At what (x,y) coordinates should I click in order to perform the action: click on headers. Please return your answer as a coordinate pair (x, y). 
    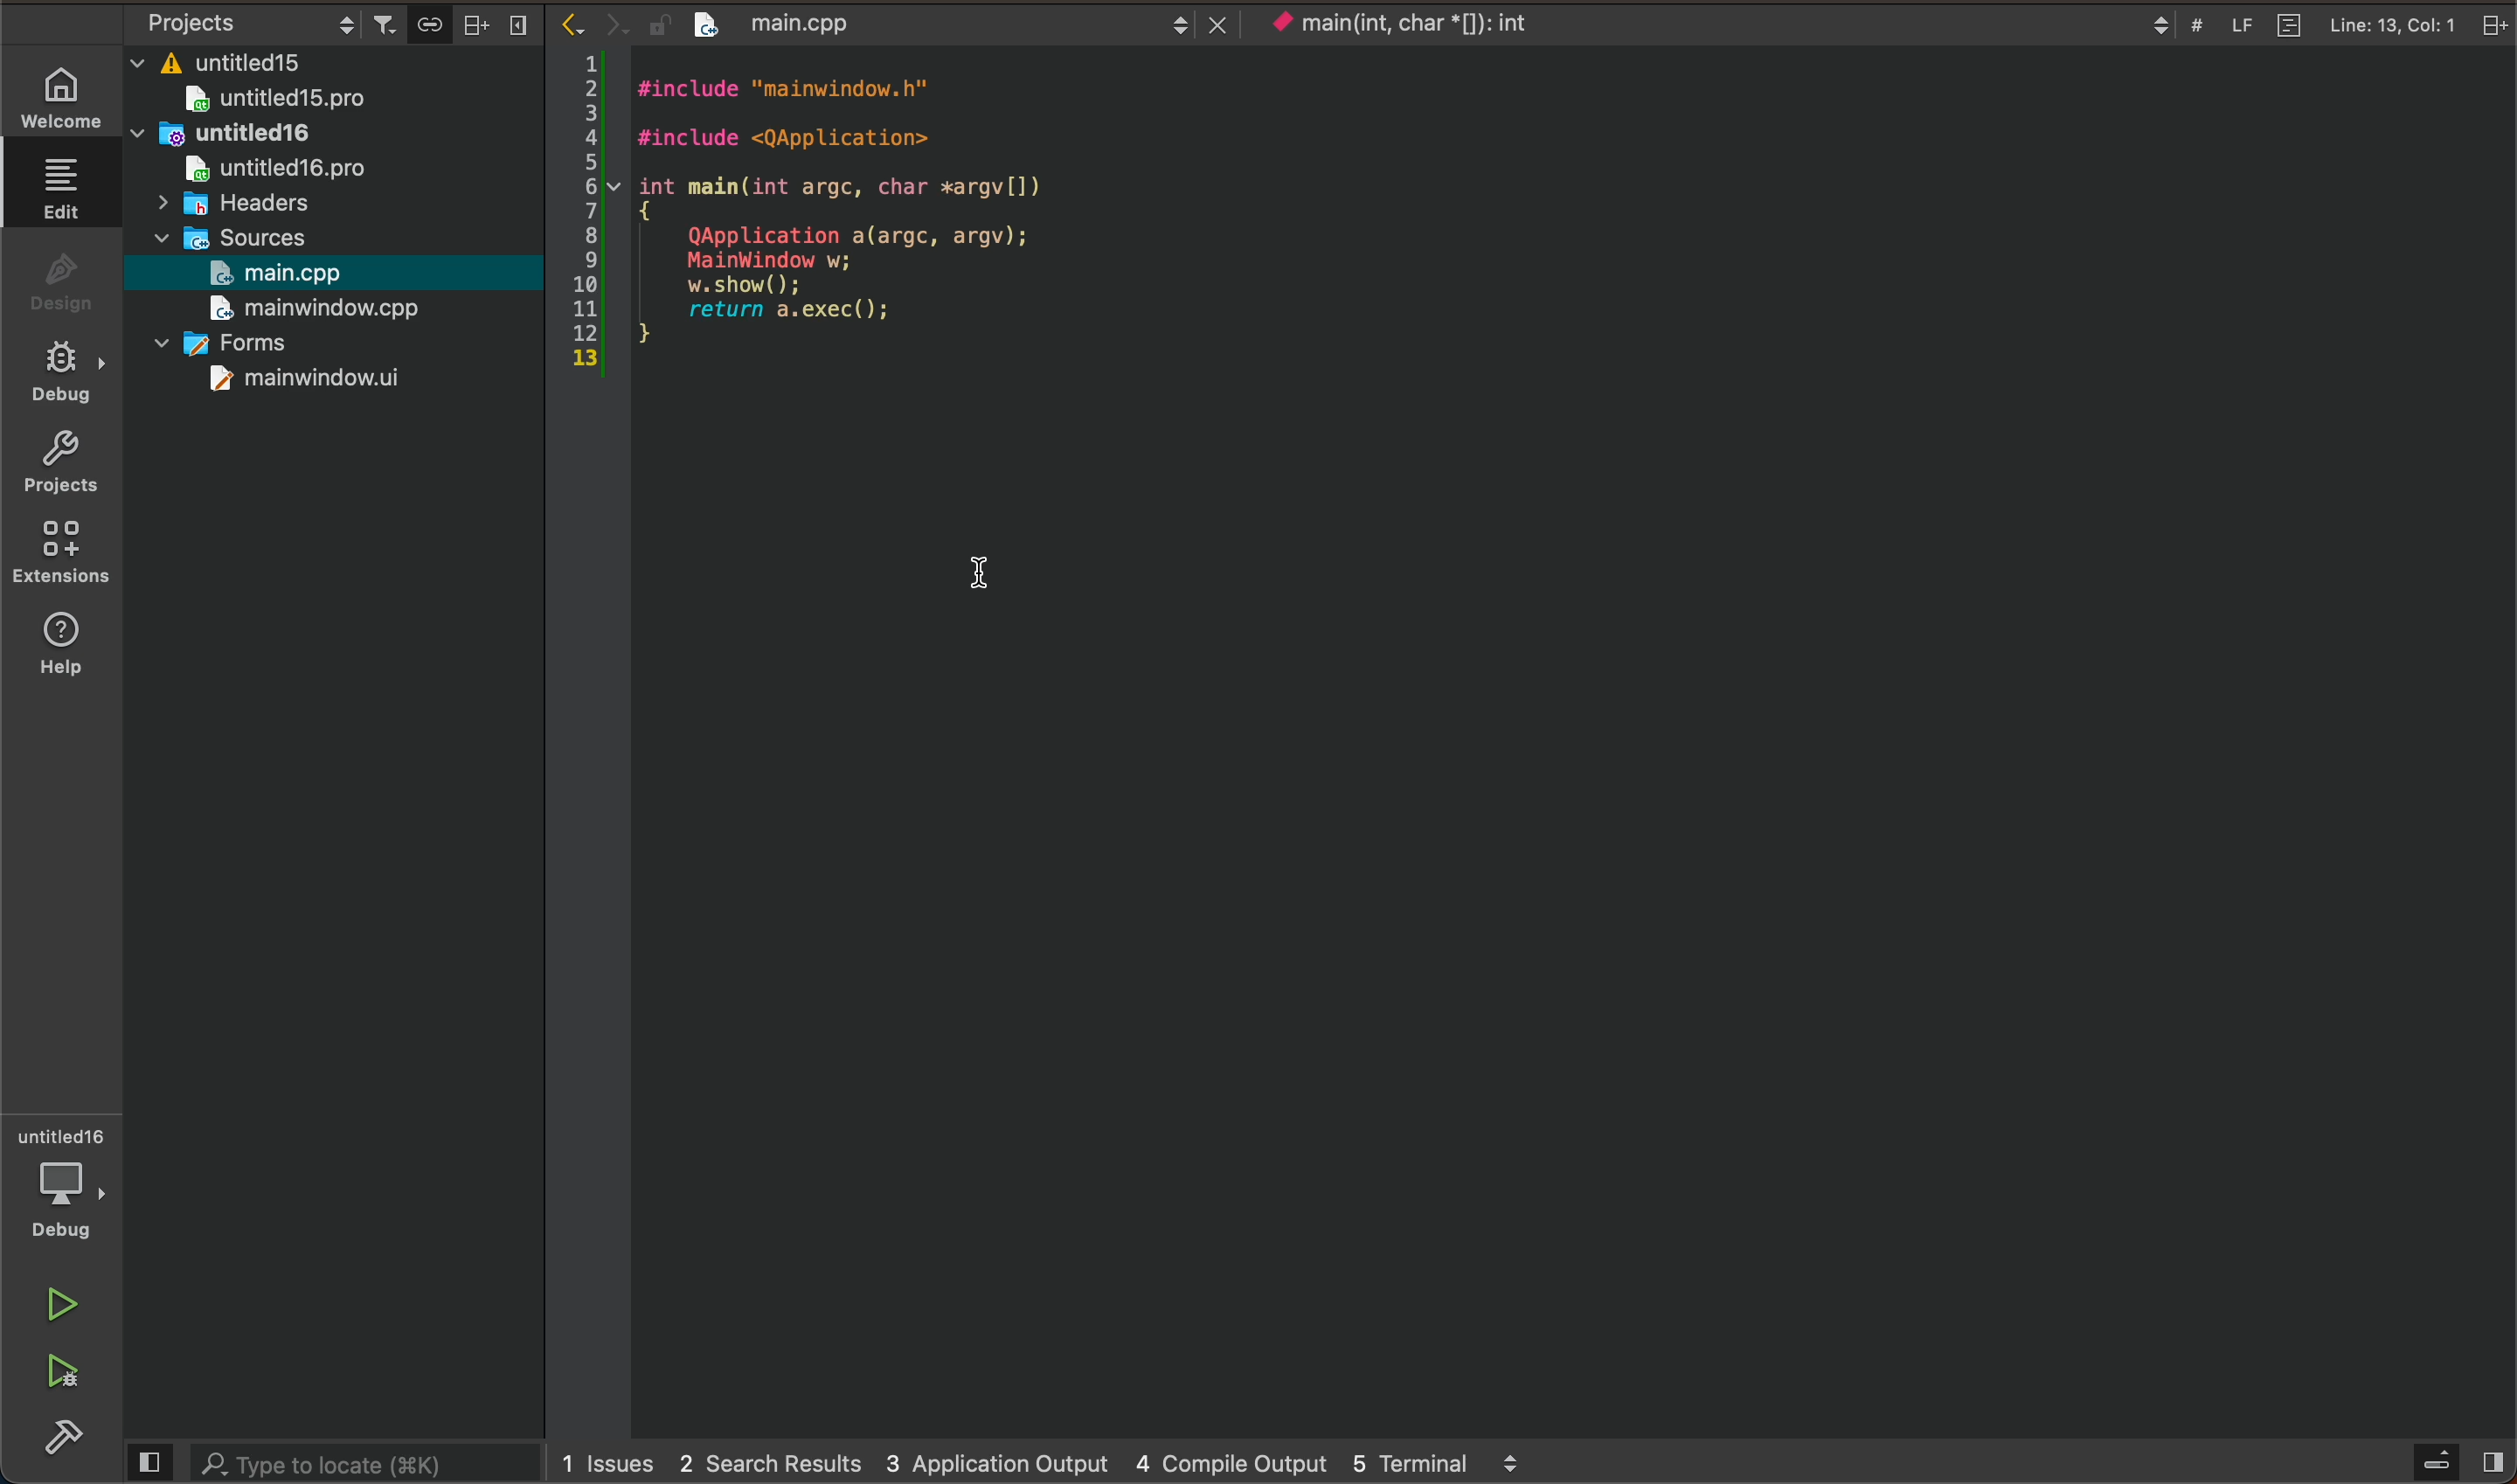
    Looking at the image, I should click on (248, 202).